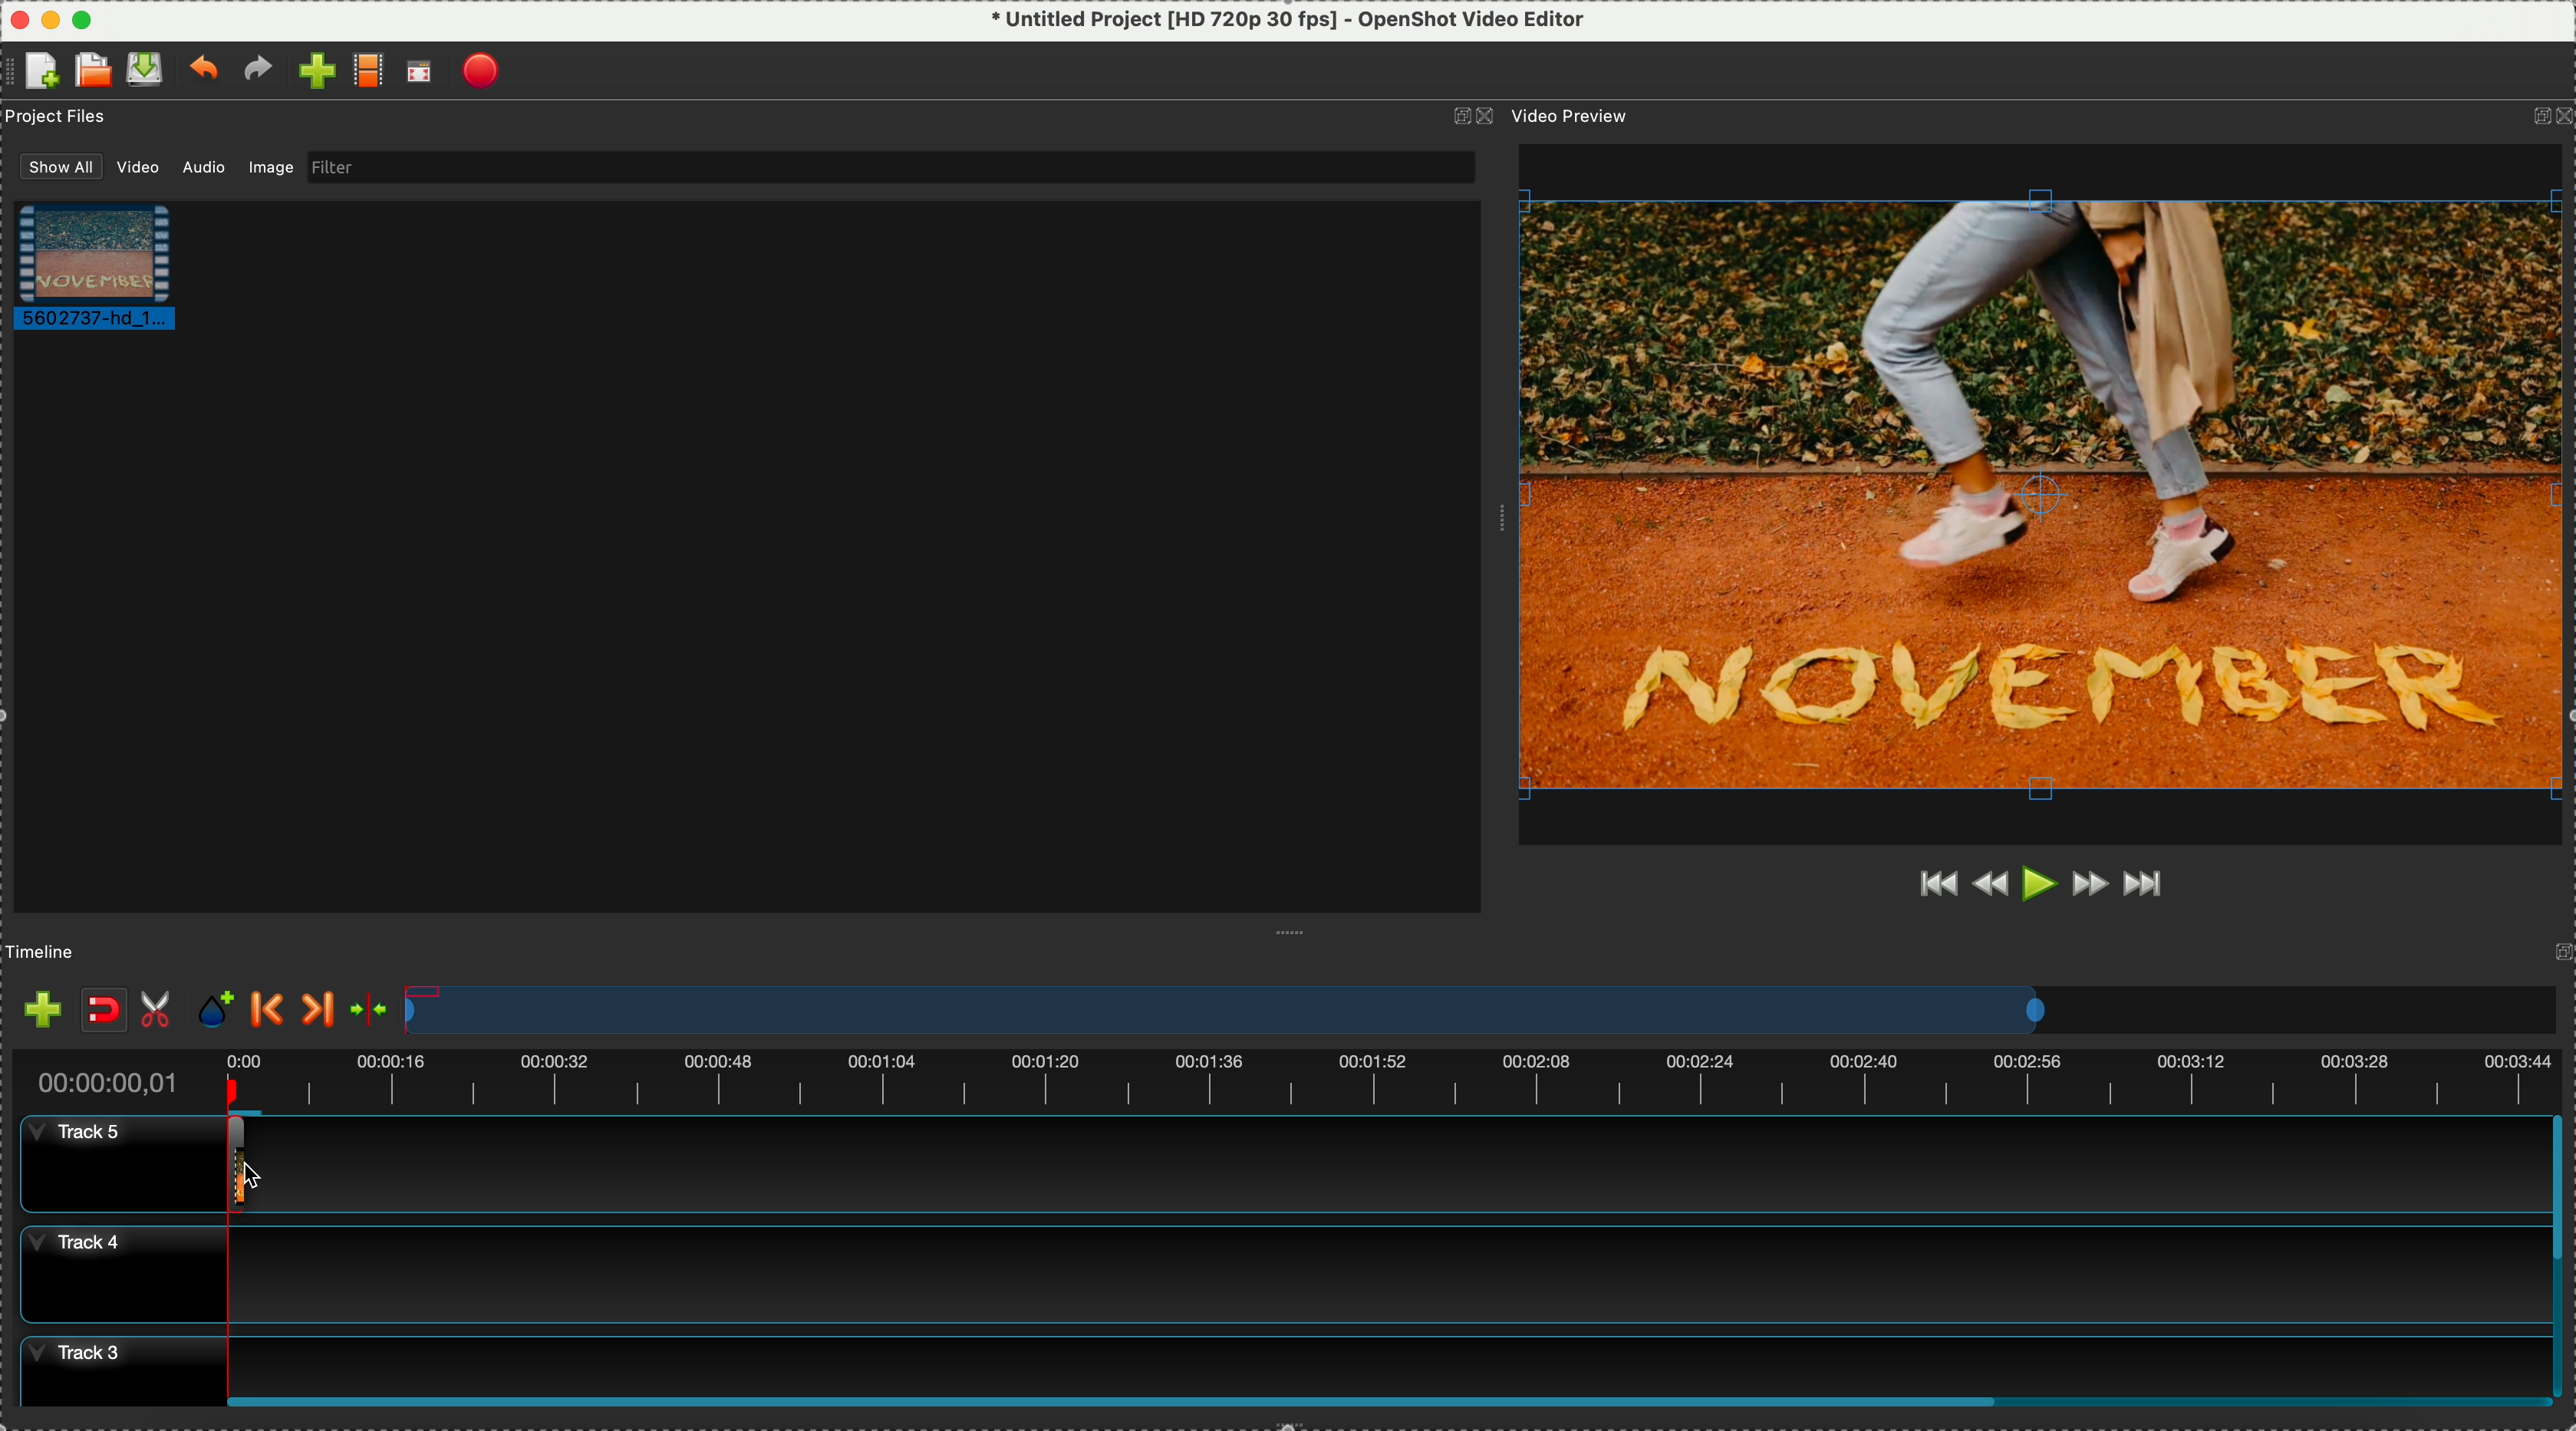 This screenshot has width=2576, height=1431. Describe the element at coordinates (1584, 117) in the screenshot. I see `video preview` at that location.